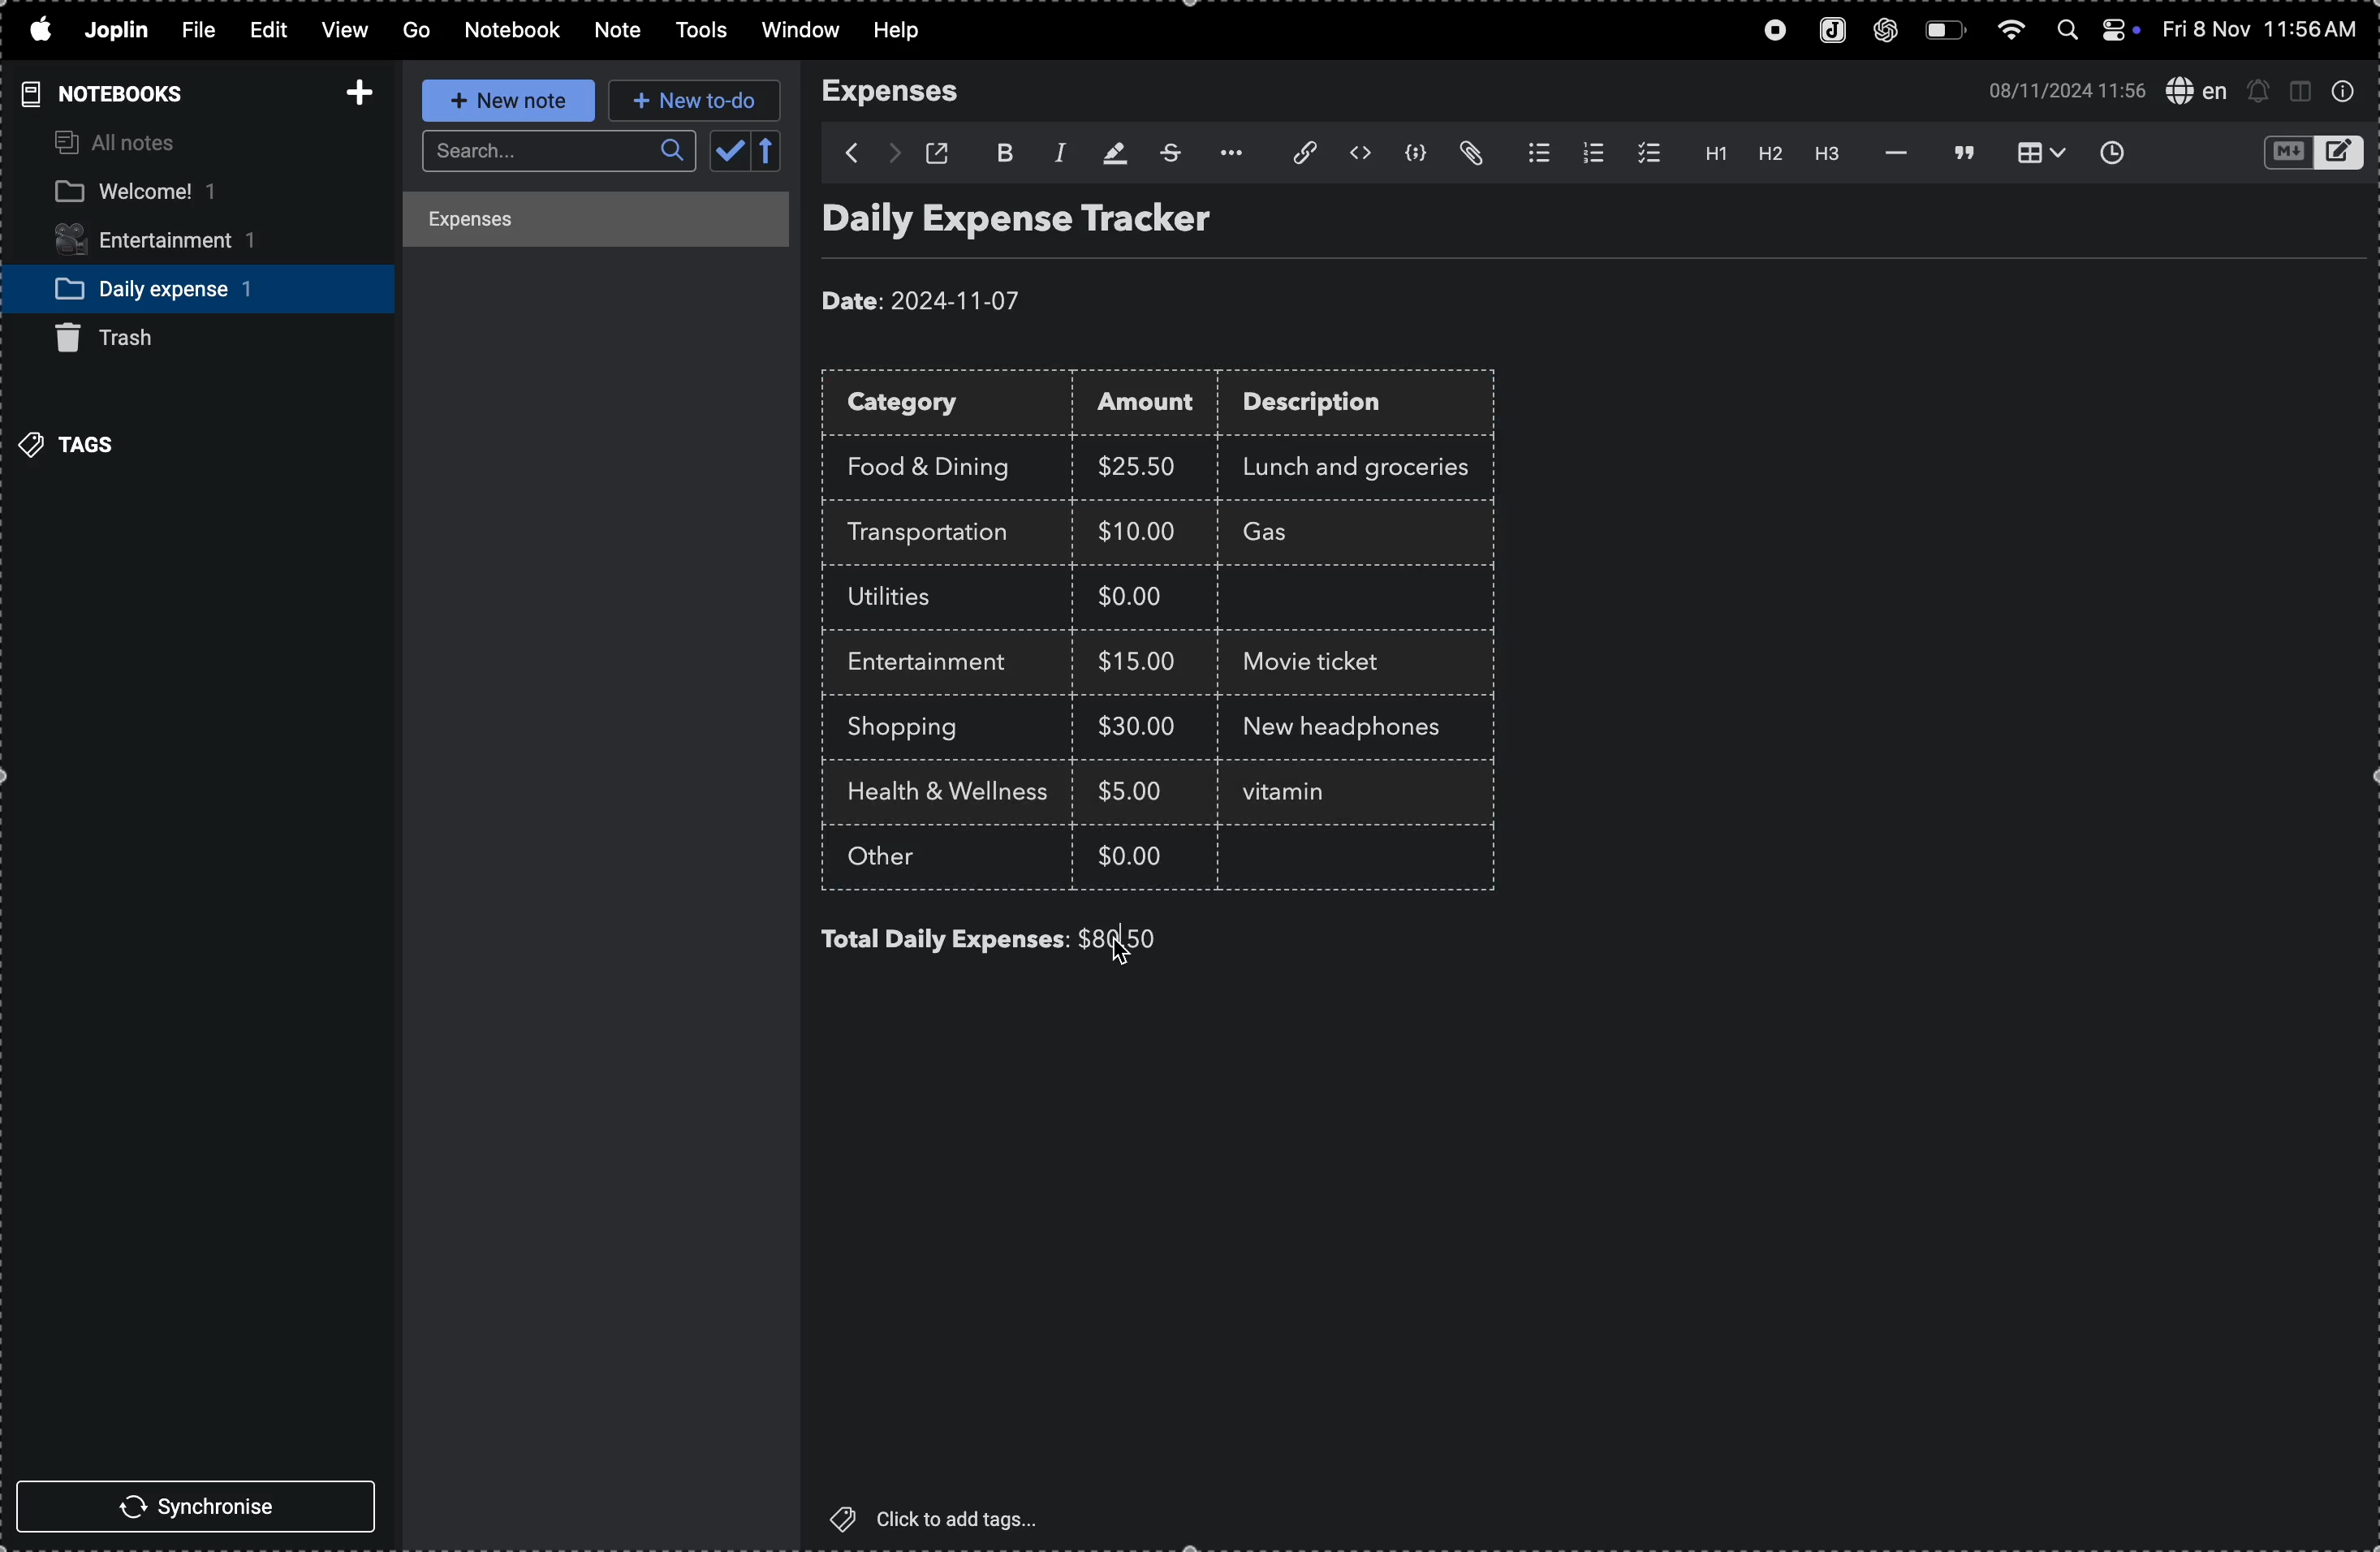 This screenshot has height=1552, width=2380. I want to click on attach file, so click(1475, 154).